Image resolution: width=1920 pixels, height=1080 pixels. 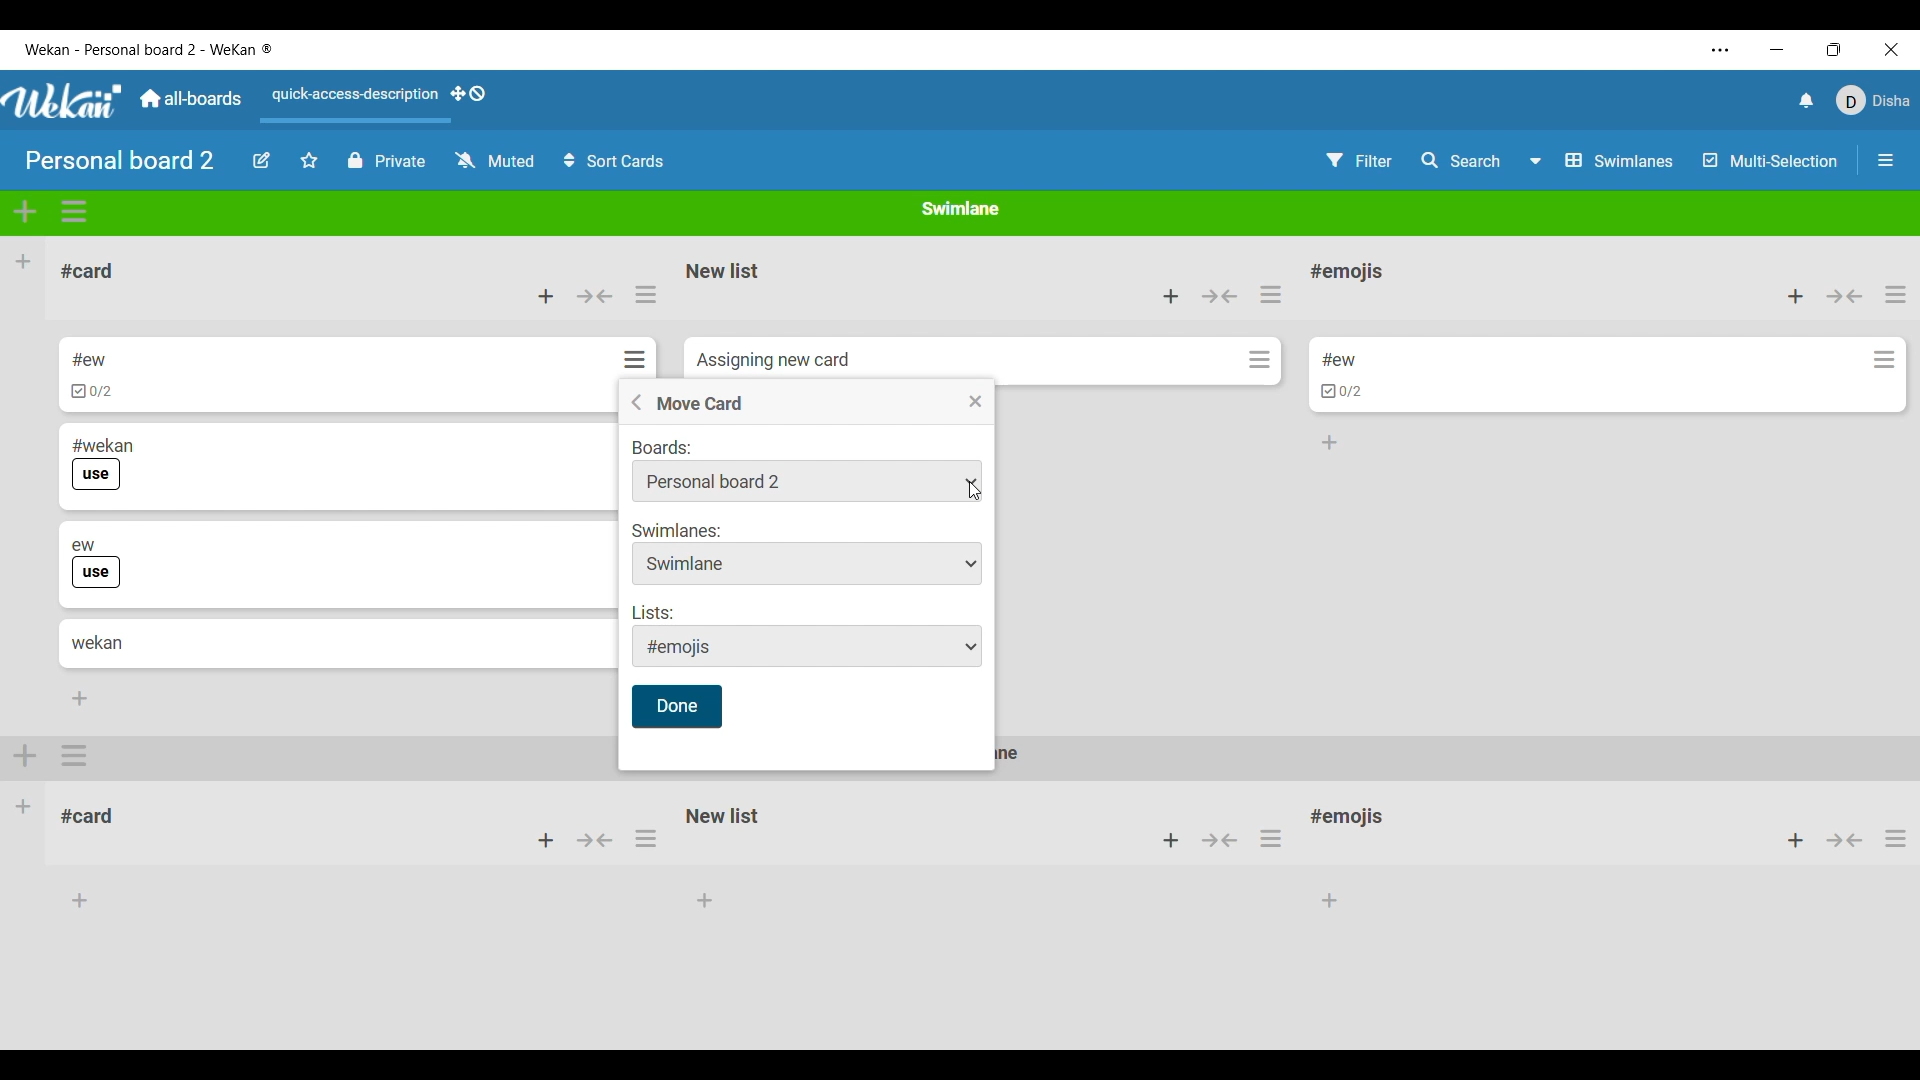 I want to click on Add card to top of list, so click(x=1796, y=297).